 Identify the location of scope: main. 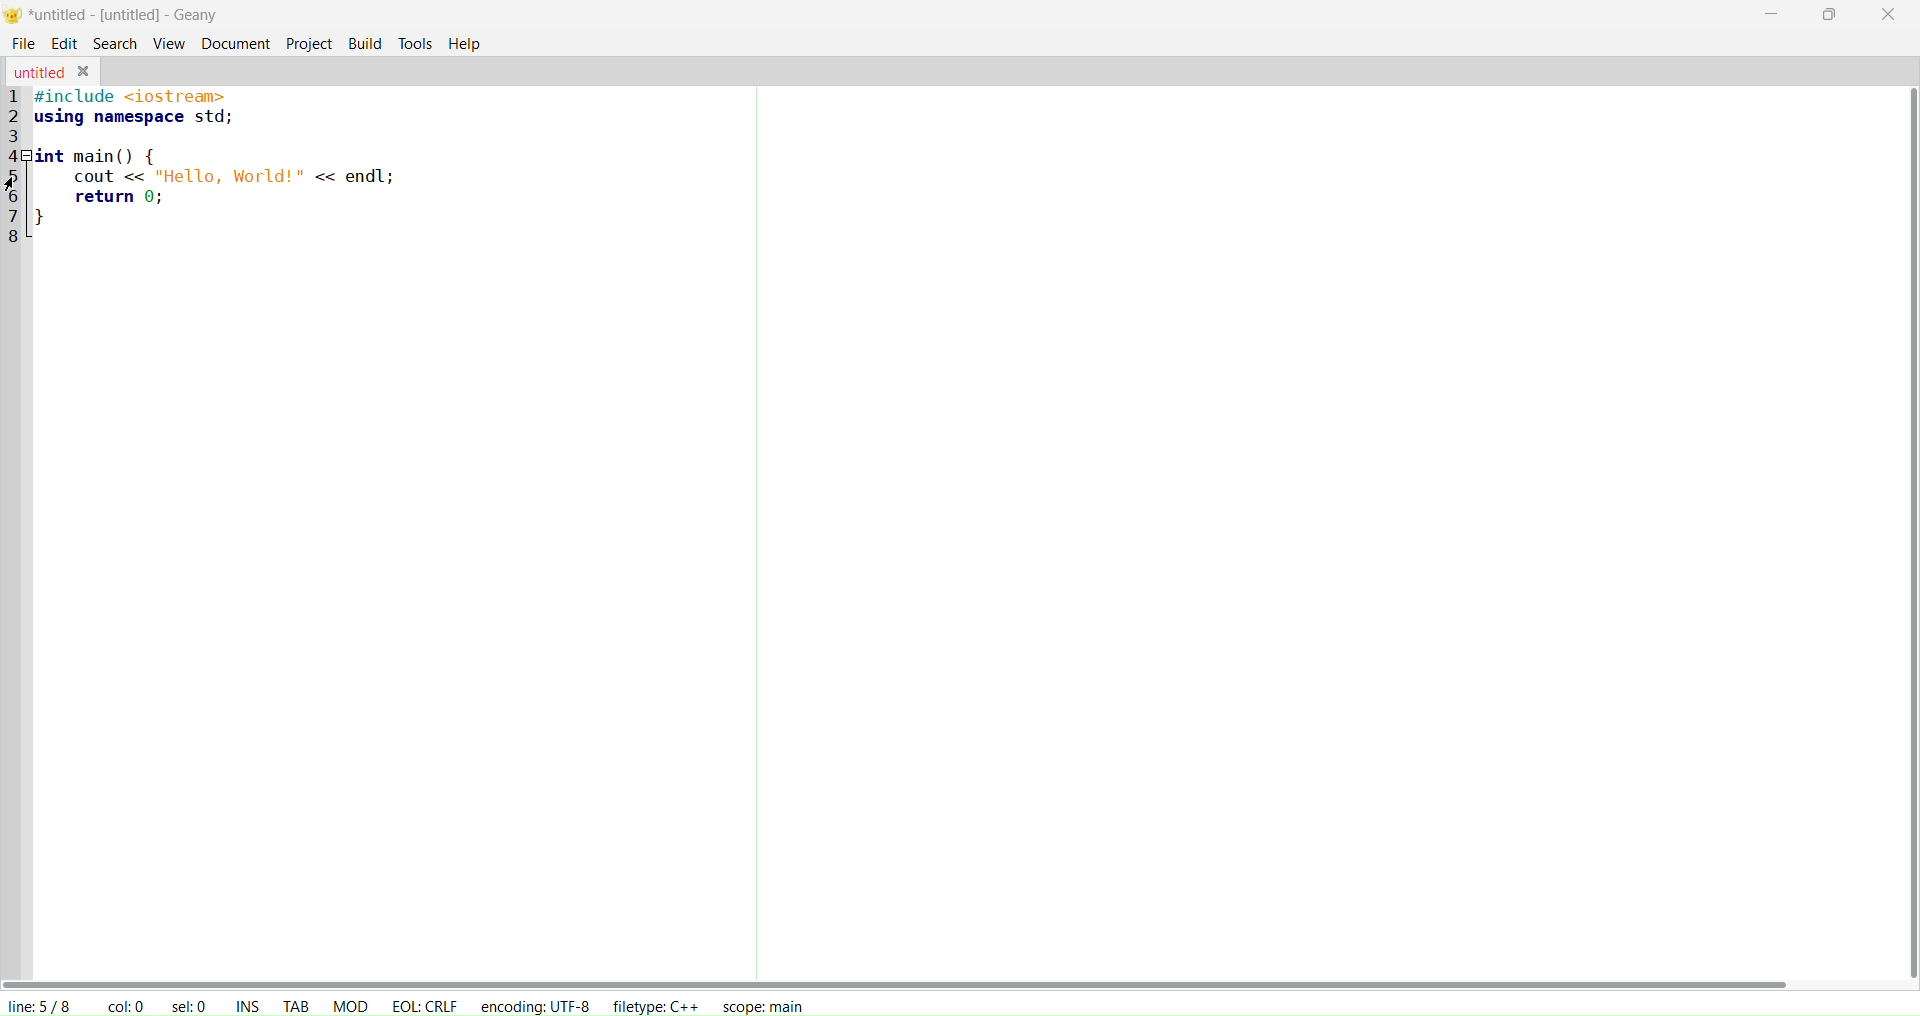
(768, 1006).